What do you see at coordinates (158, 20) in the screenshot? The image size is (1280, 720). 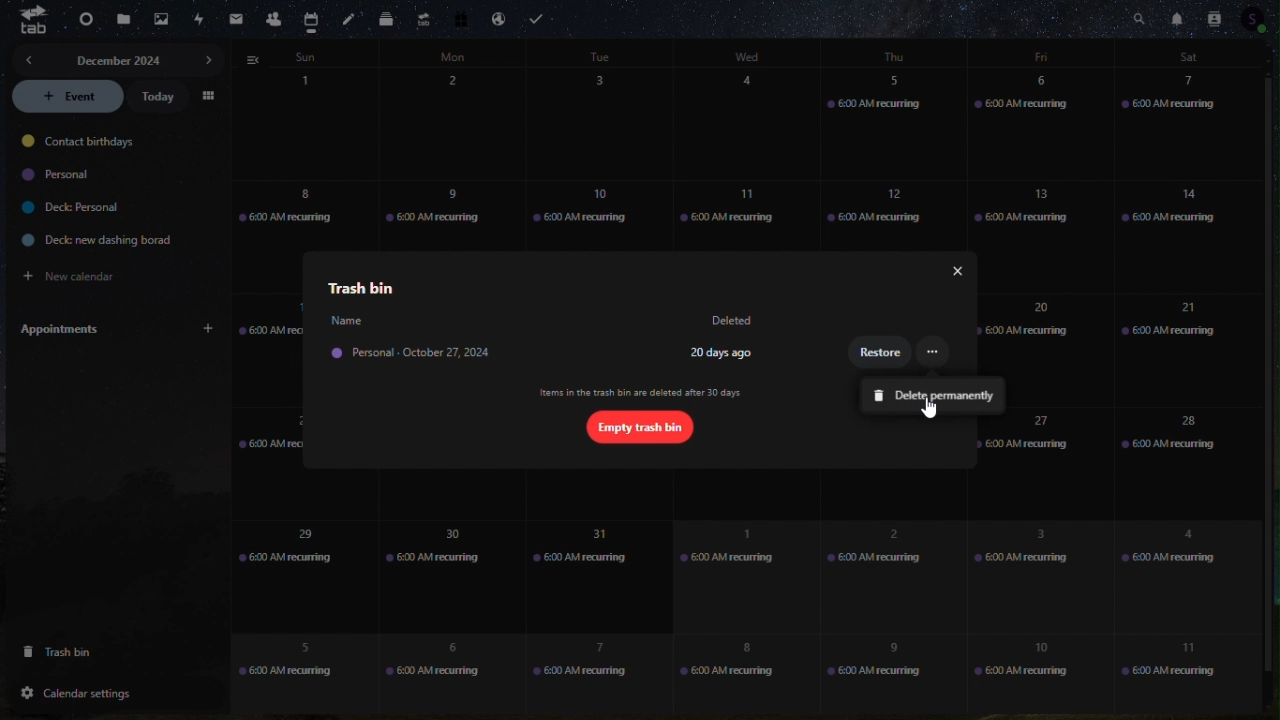 I see `photos` at bounding box center [158, 20].